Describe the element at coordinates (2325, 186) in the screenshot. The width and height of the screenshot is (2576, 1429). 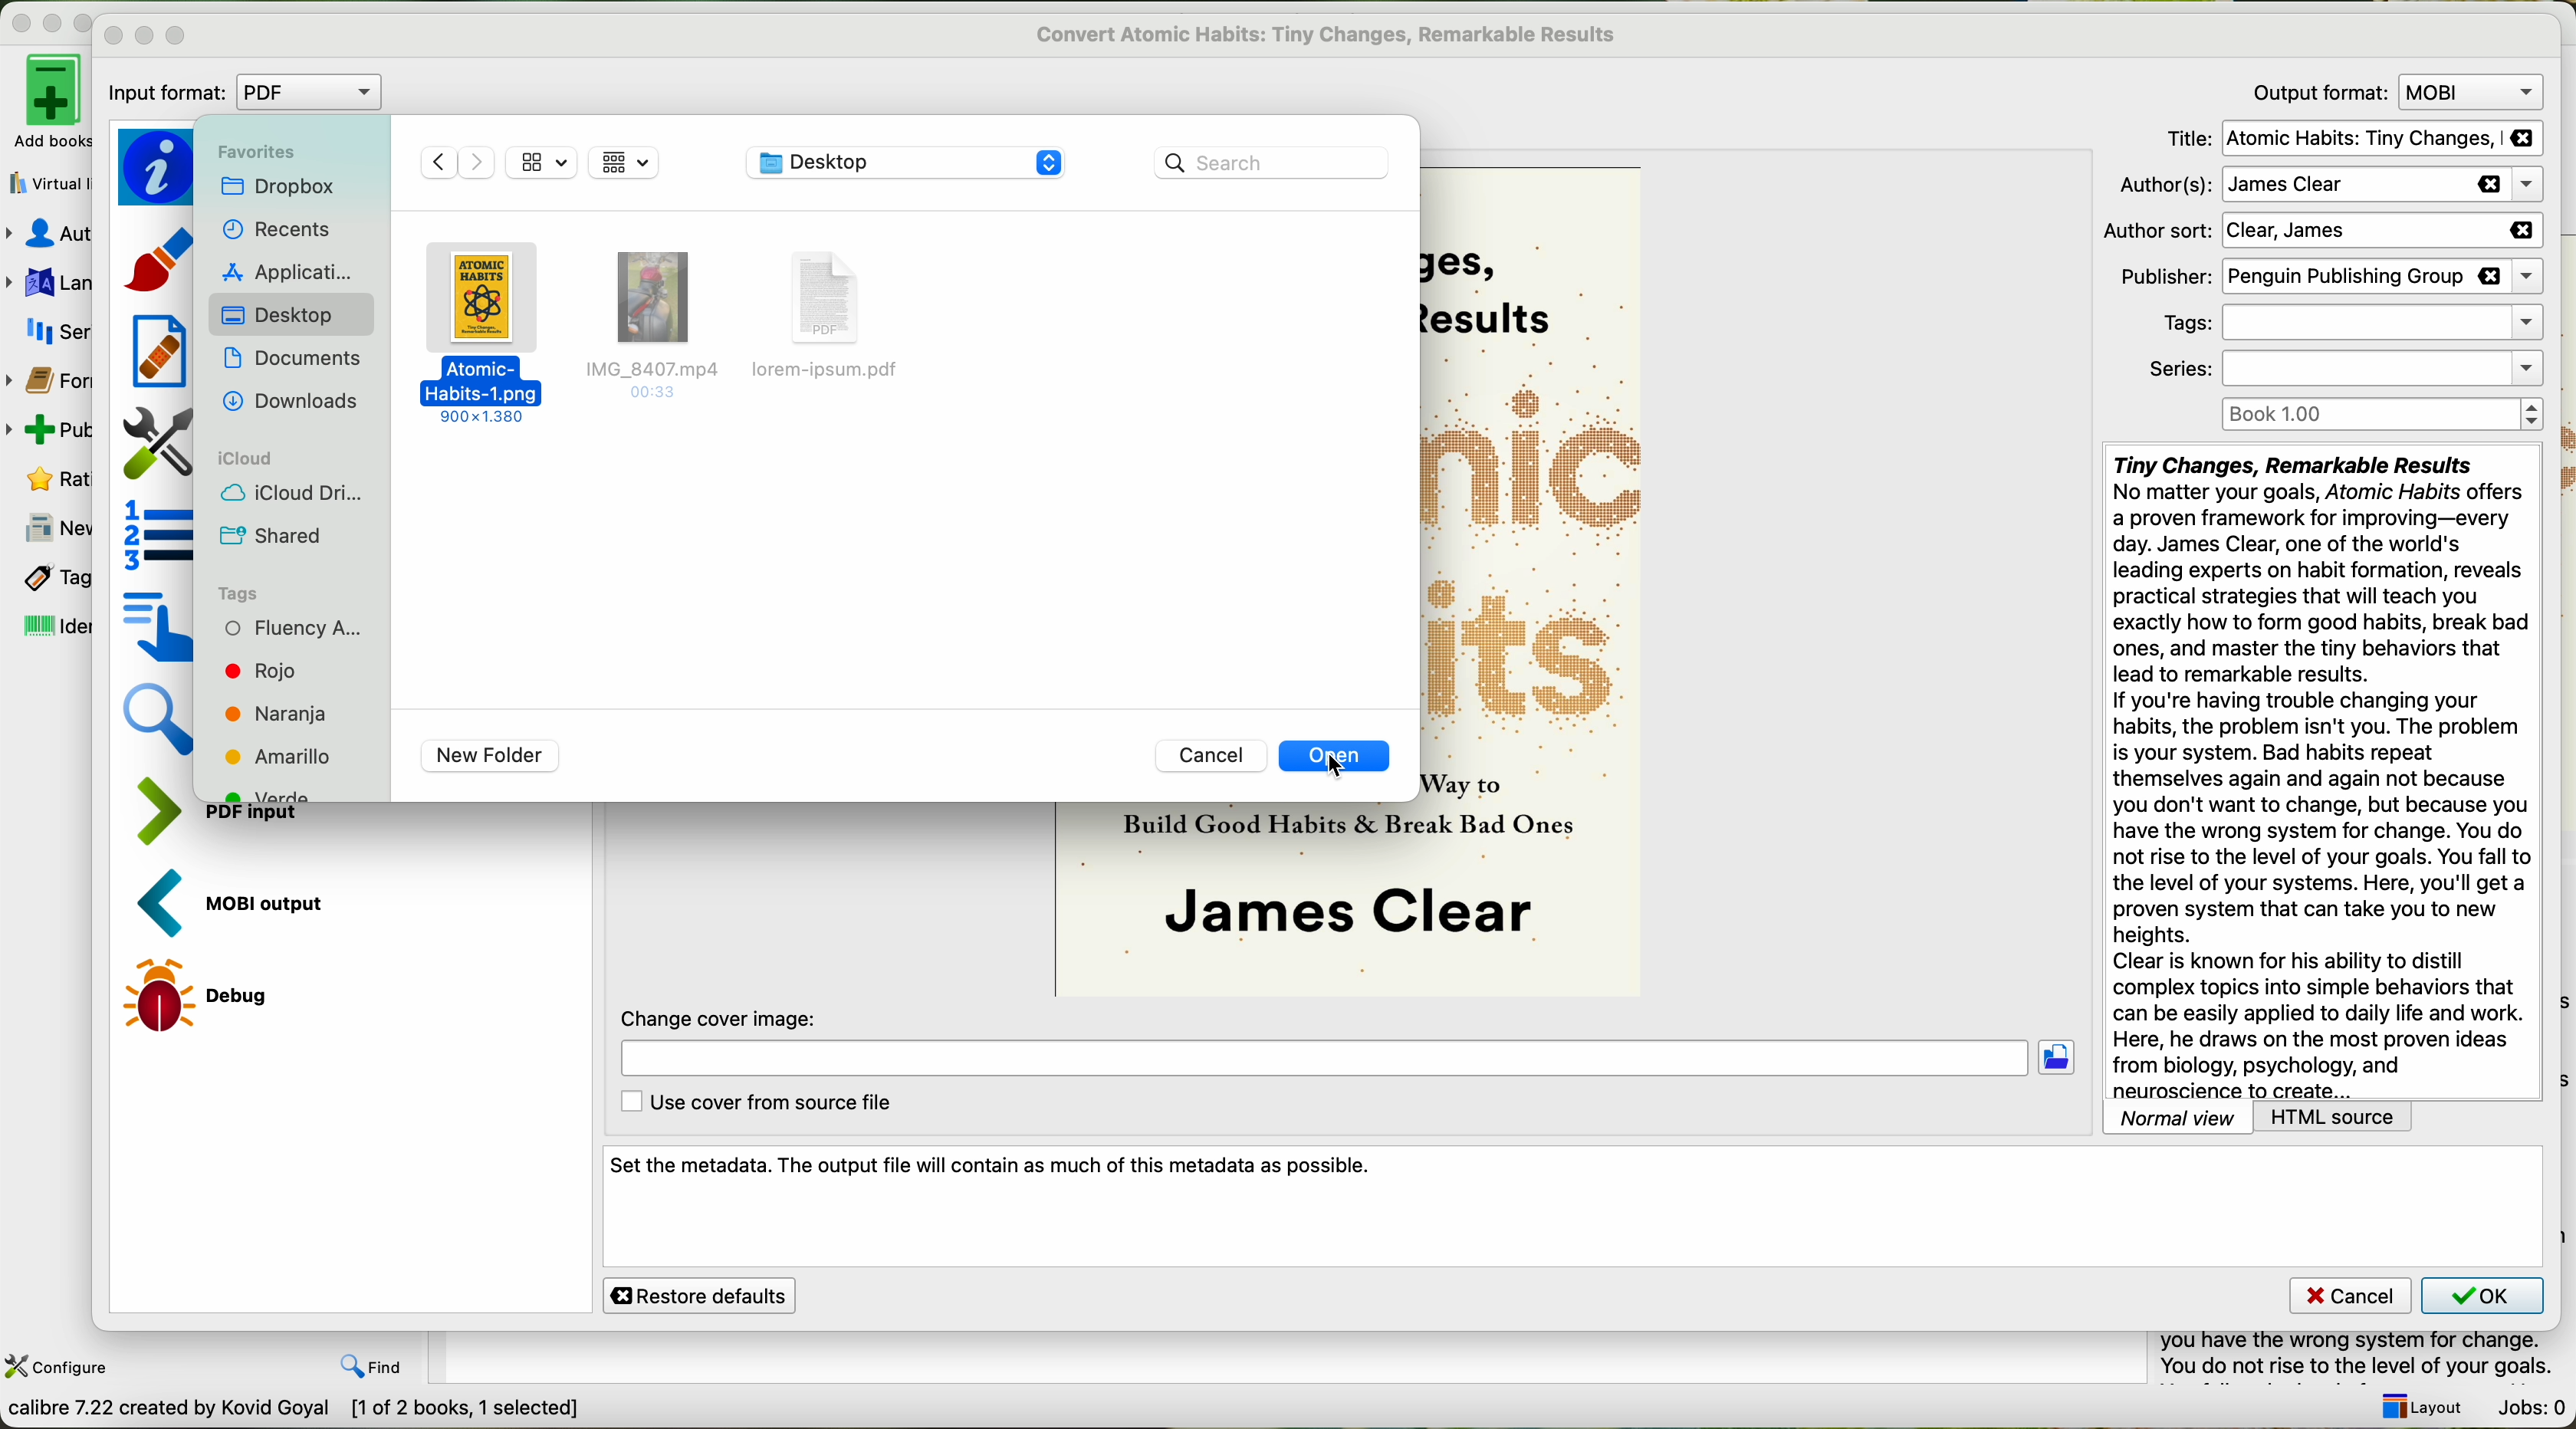
I see `authors` at that location.